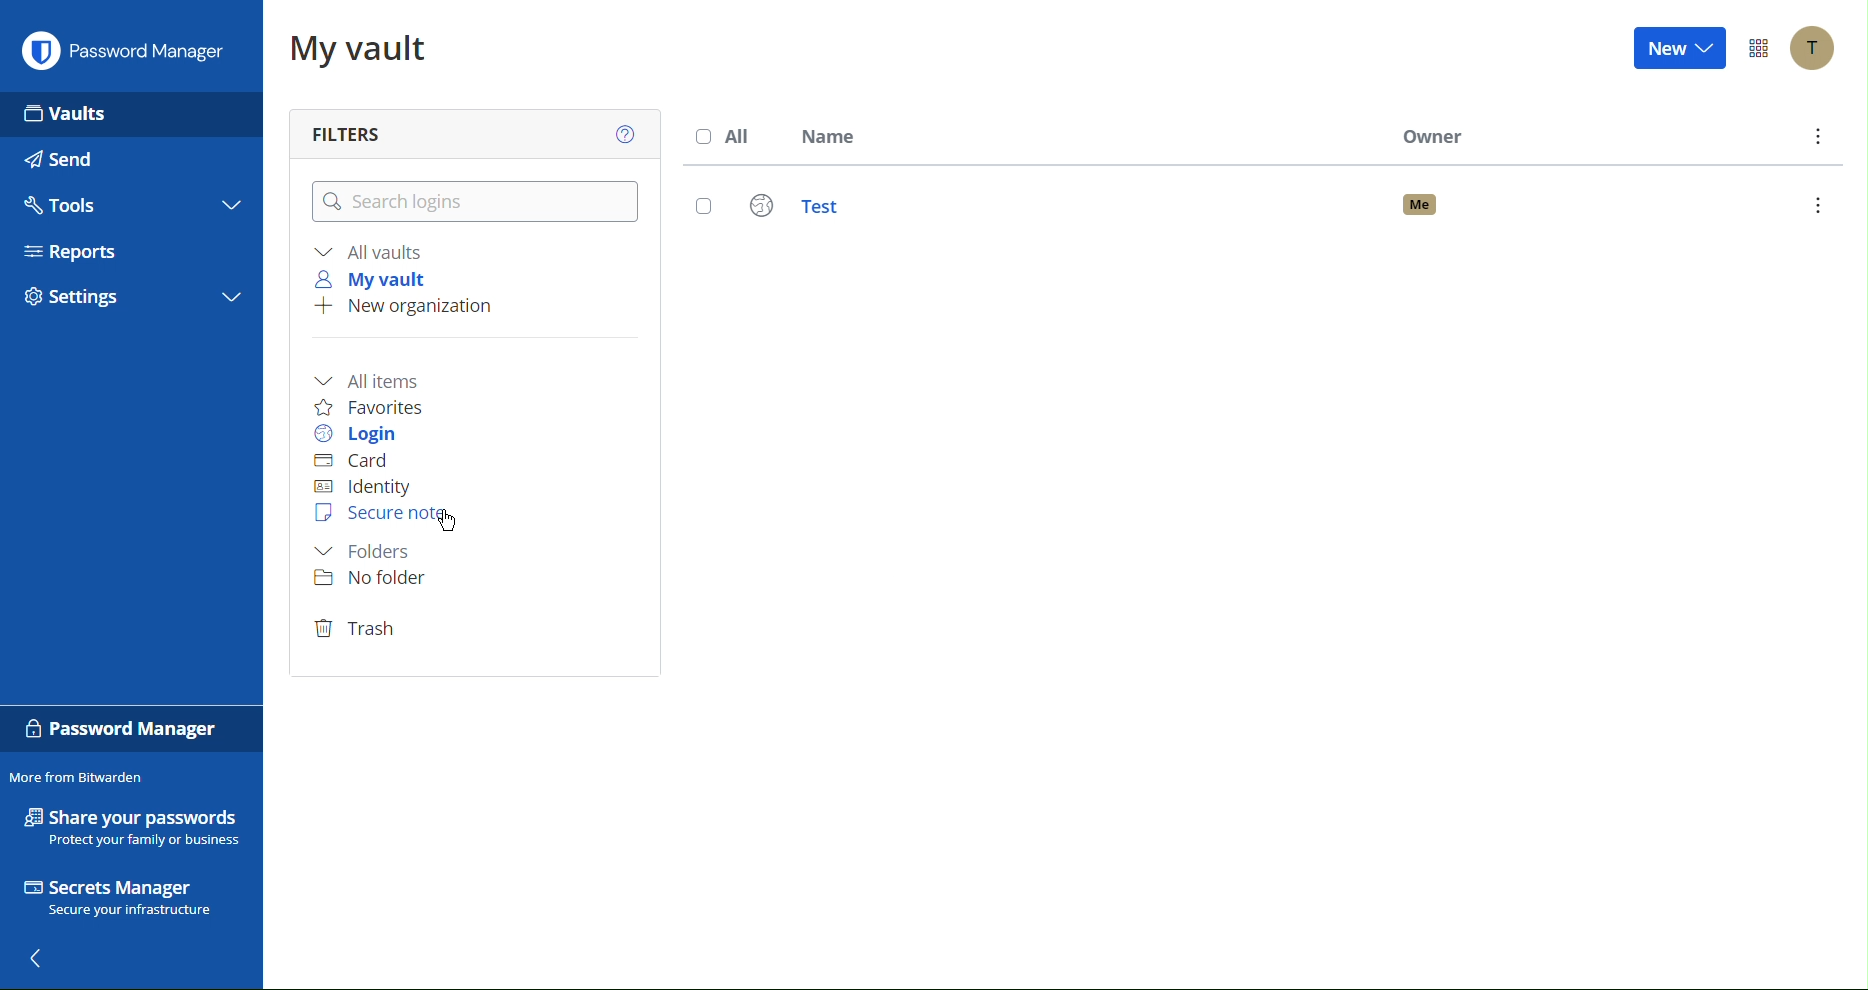  What do you see at coordinates (43, 961) in the screenshot?
I see `Back` at bounding box center [43, 961].